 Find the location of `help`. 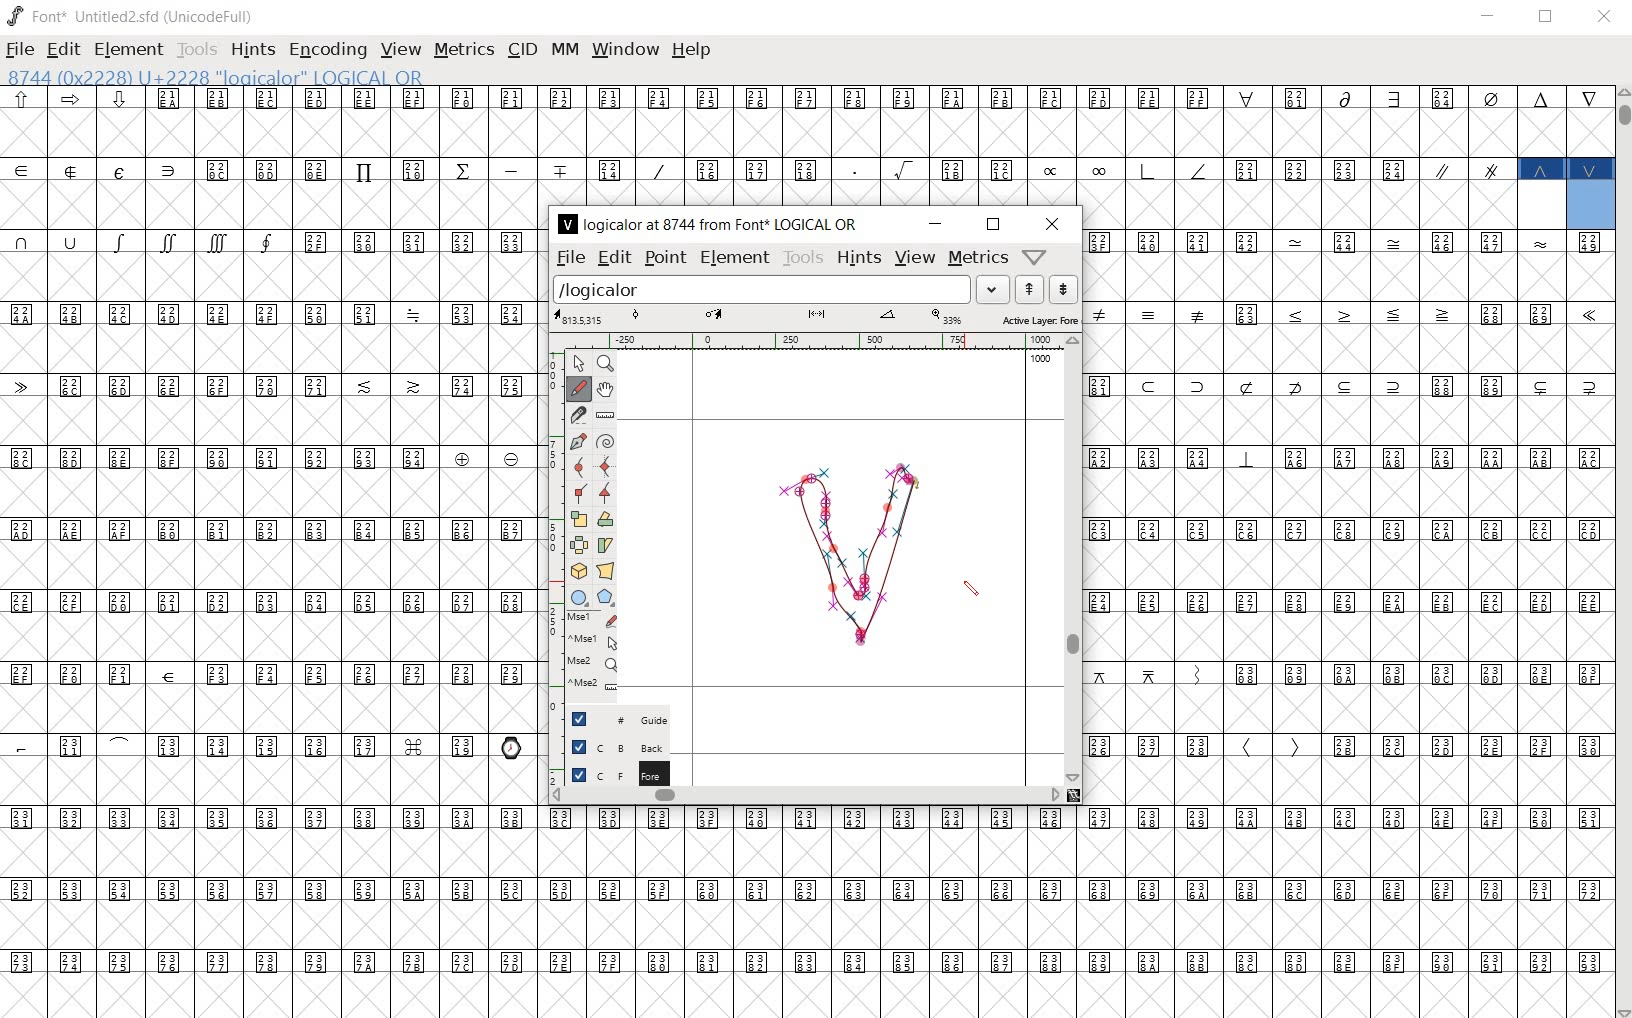

help is located at coordinates (693, 49).